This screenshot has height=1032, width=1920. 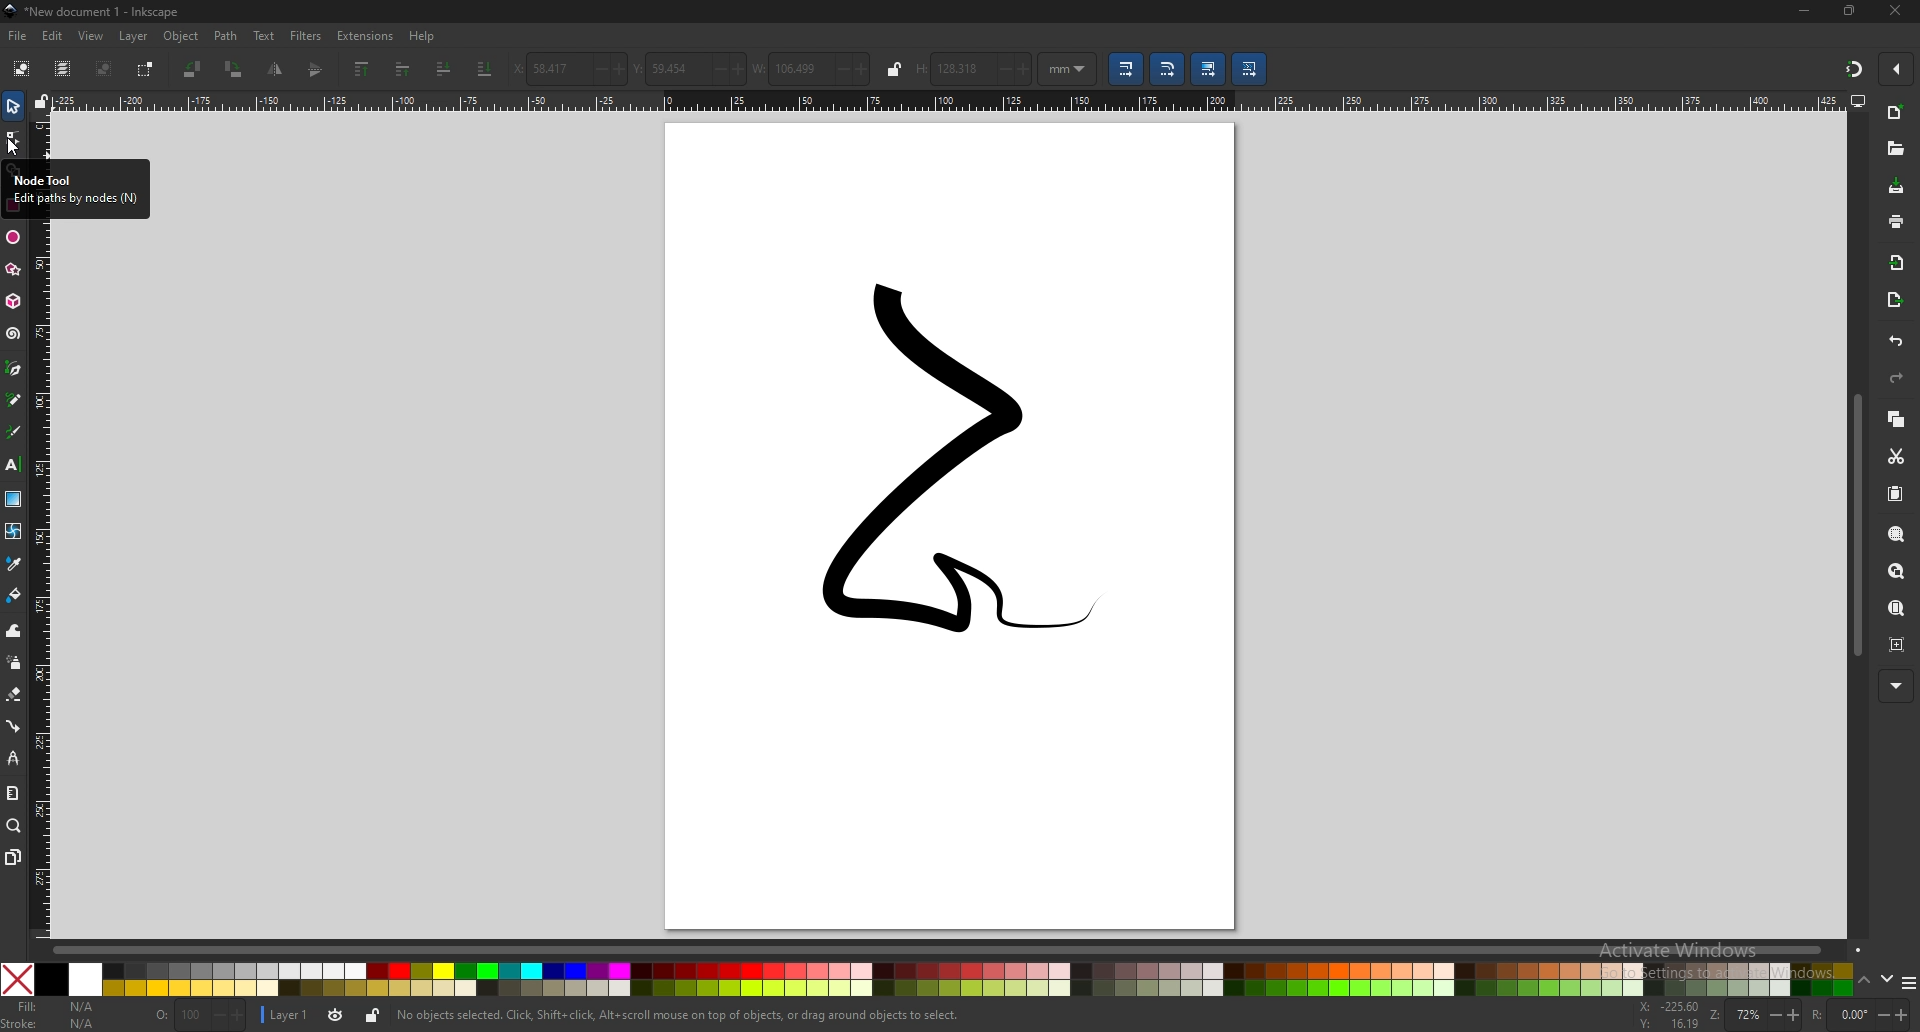 What do you see at coordinates (14, 465) in the screenshot?
I see `text` at bounding box center [14, 465].